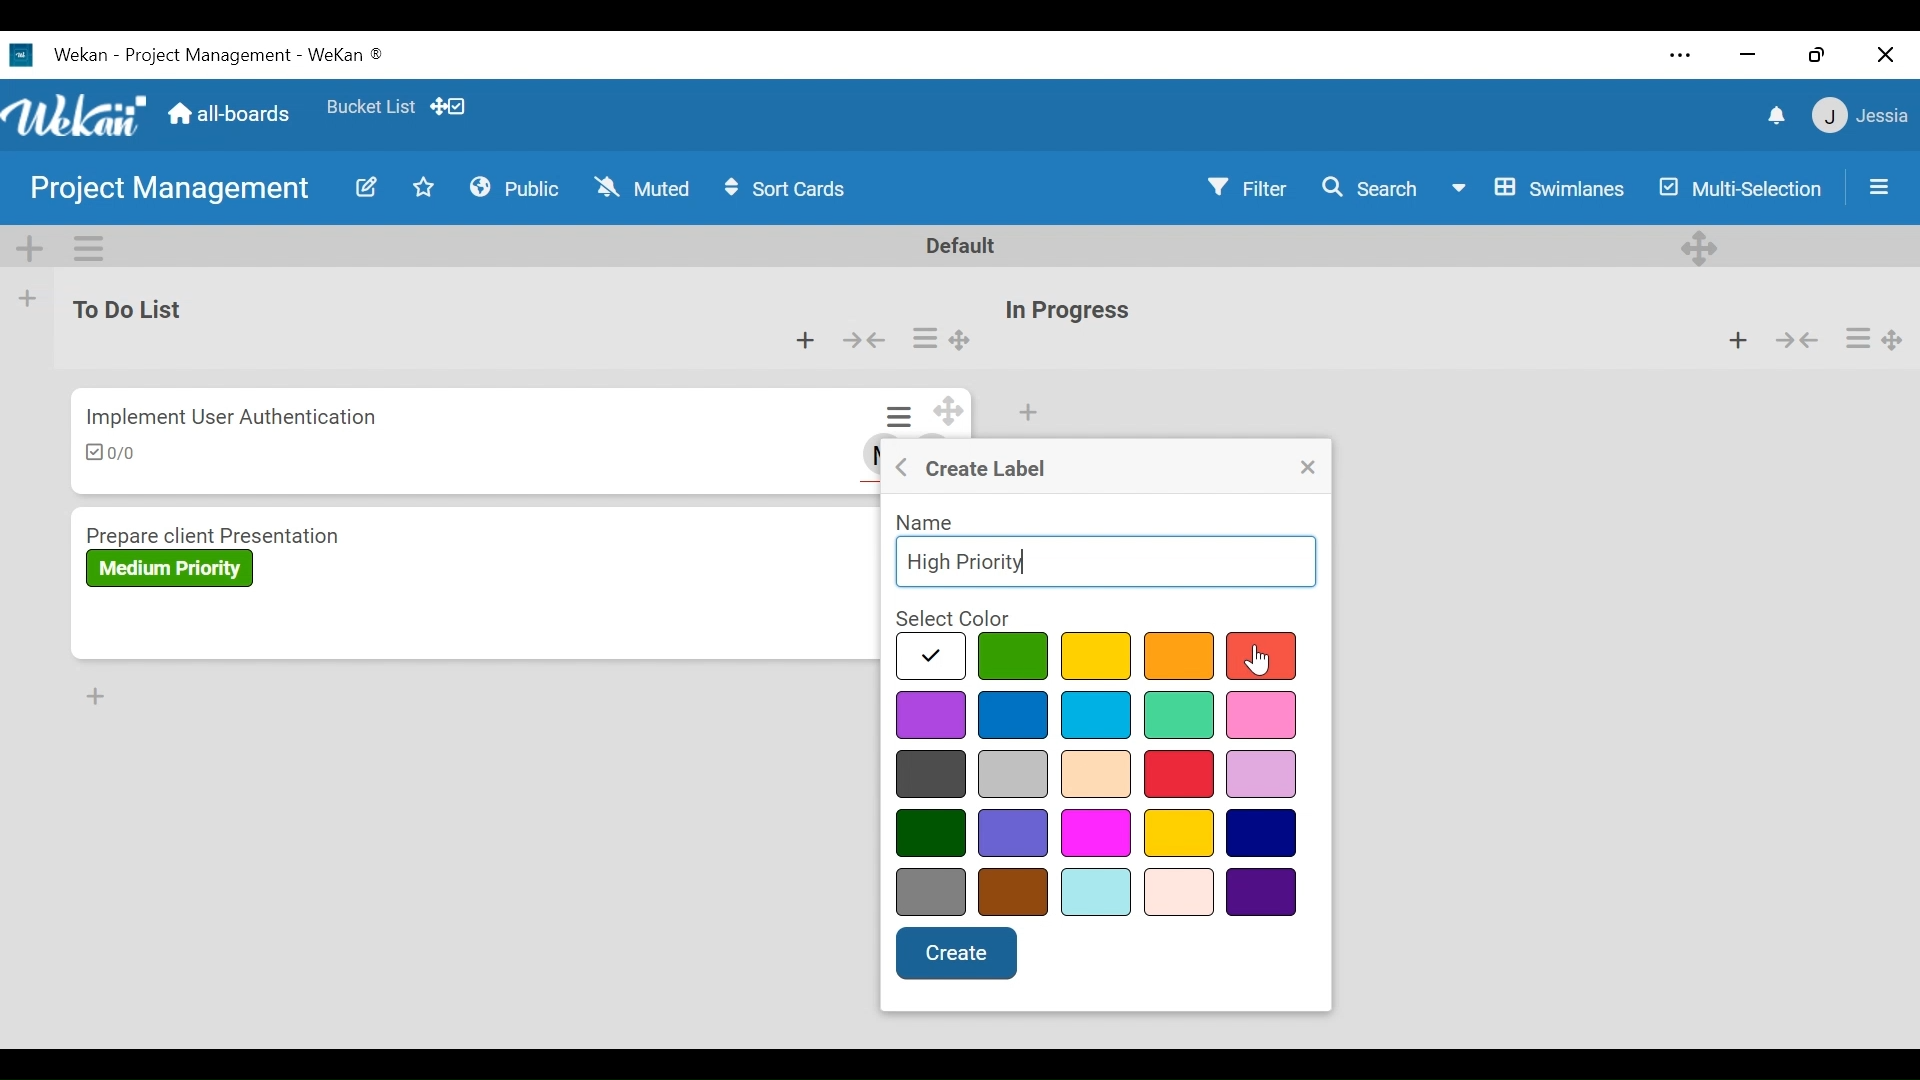 Image resolution: width=1920 pixels, height=1080 pixels. What do you see at coordinates (953, 618) in the screenshot?
I see `Select color` at bounding box center [953, 618].